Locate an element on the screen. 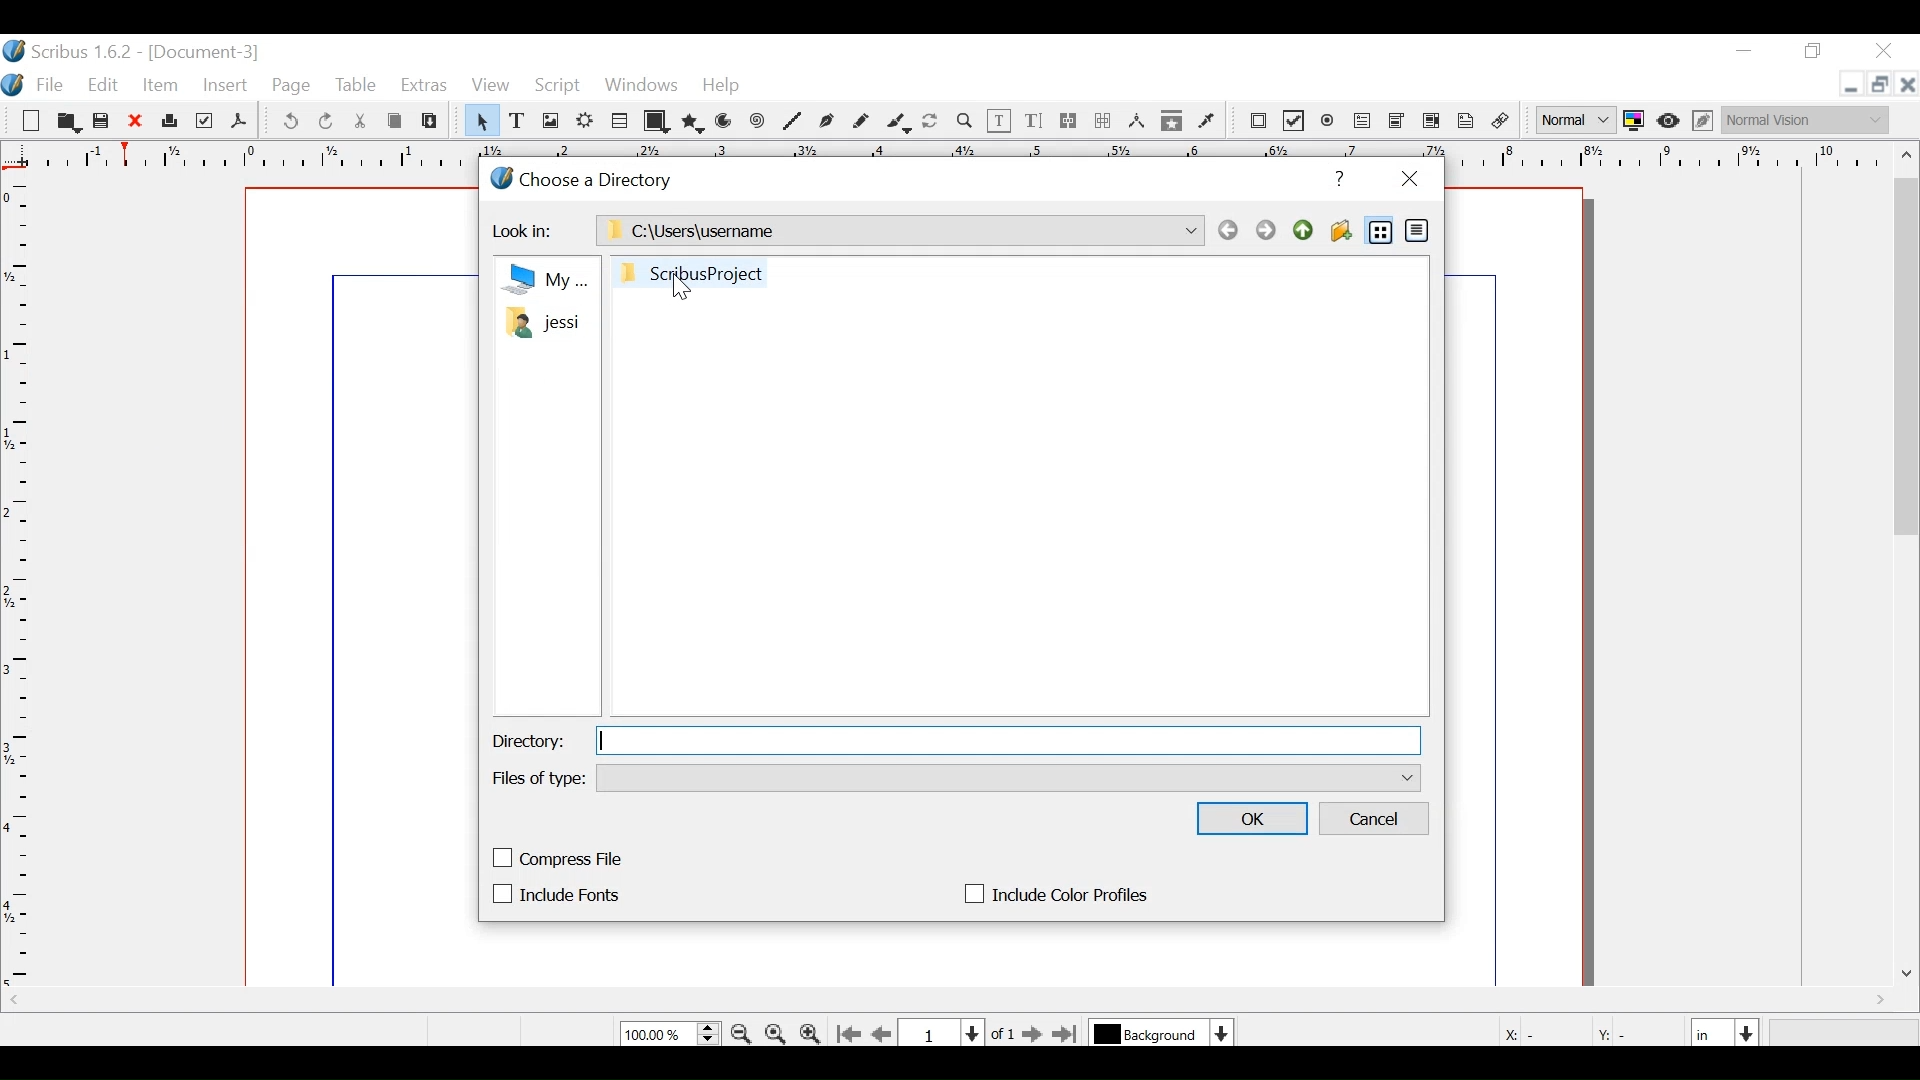  PDF Text Field is located at coordinates (1363, 123).